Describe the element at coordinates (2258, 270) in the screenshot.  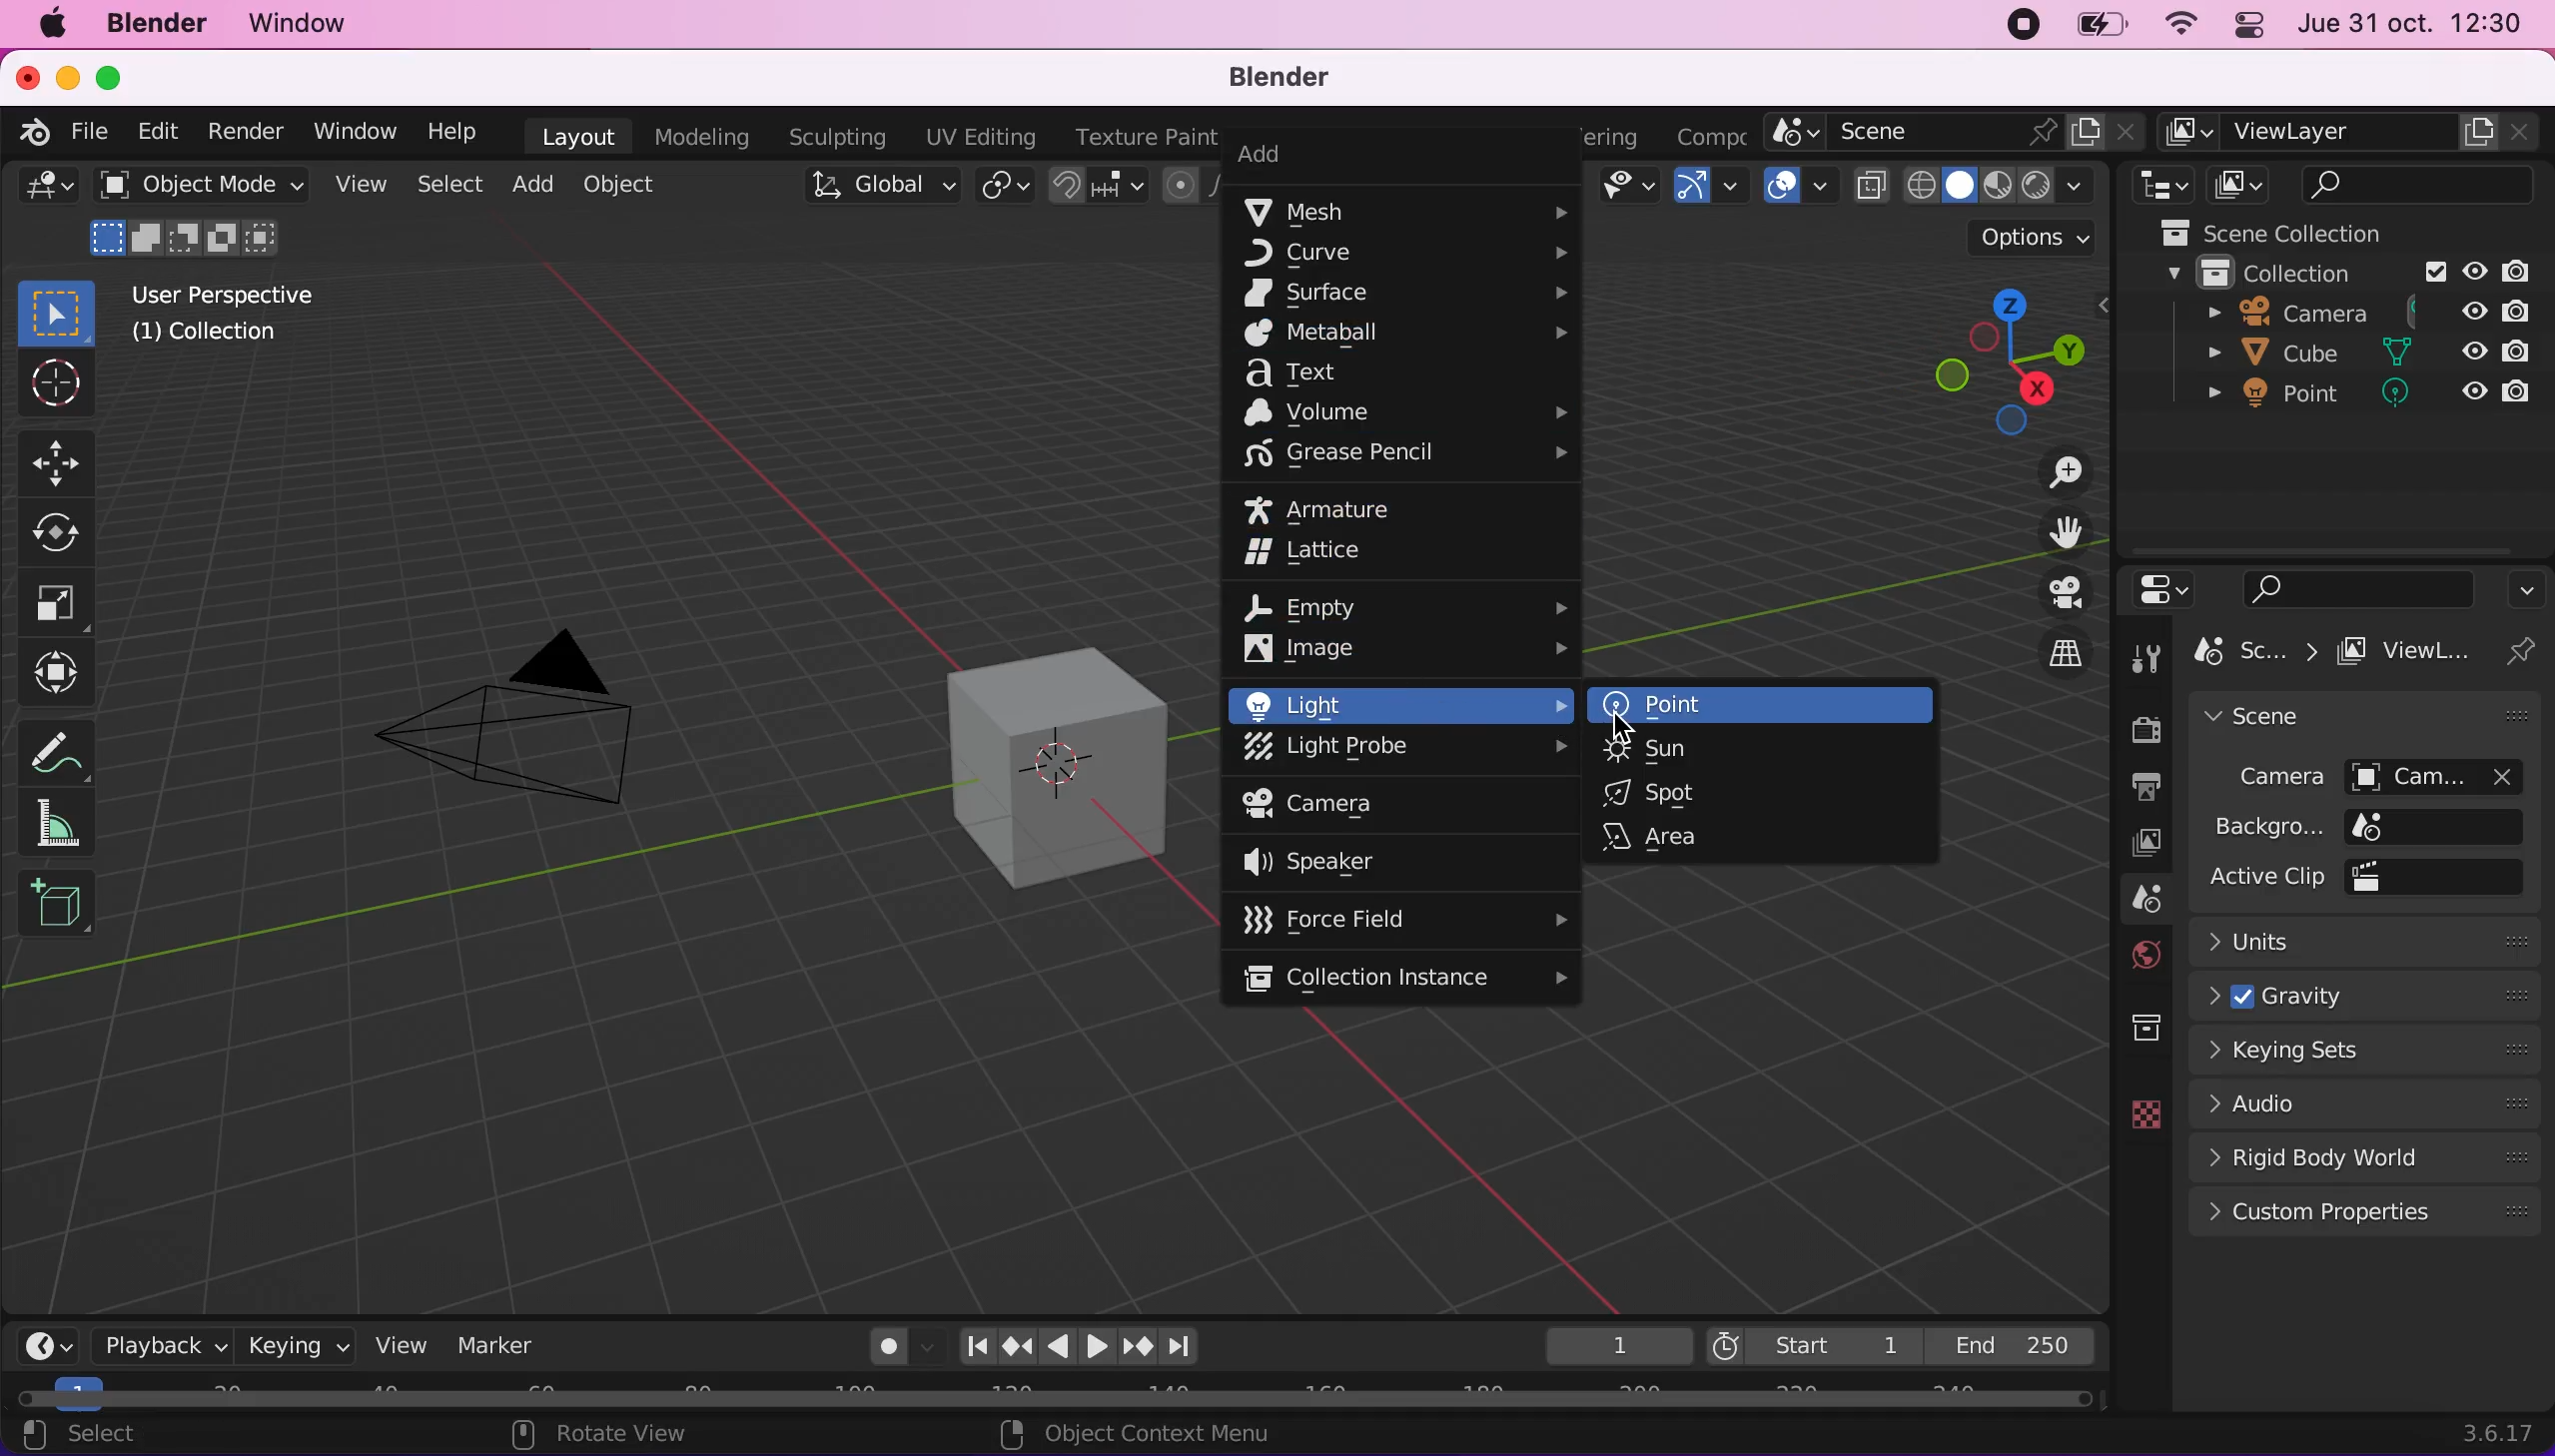
I see `collection` at that location.